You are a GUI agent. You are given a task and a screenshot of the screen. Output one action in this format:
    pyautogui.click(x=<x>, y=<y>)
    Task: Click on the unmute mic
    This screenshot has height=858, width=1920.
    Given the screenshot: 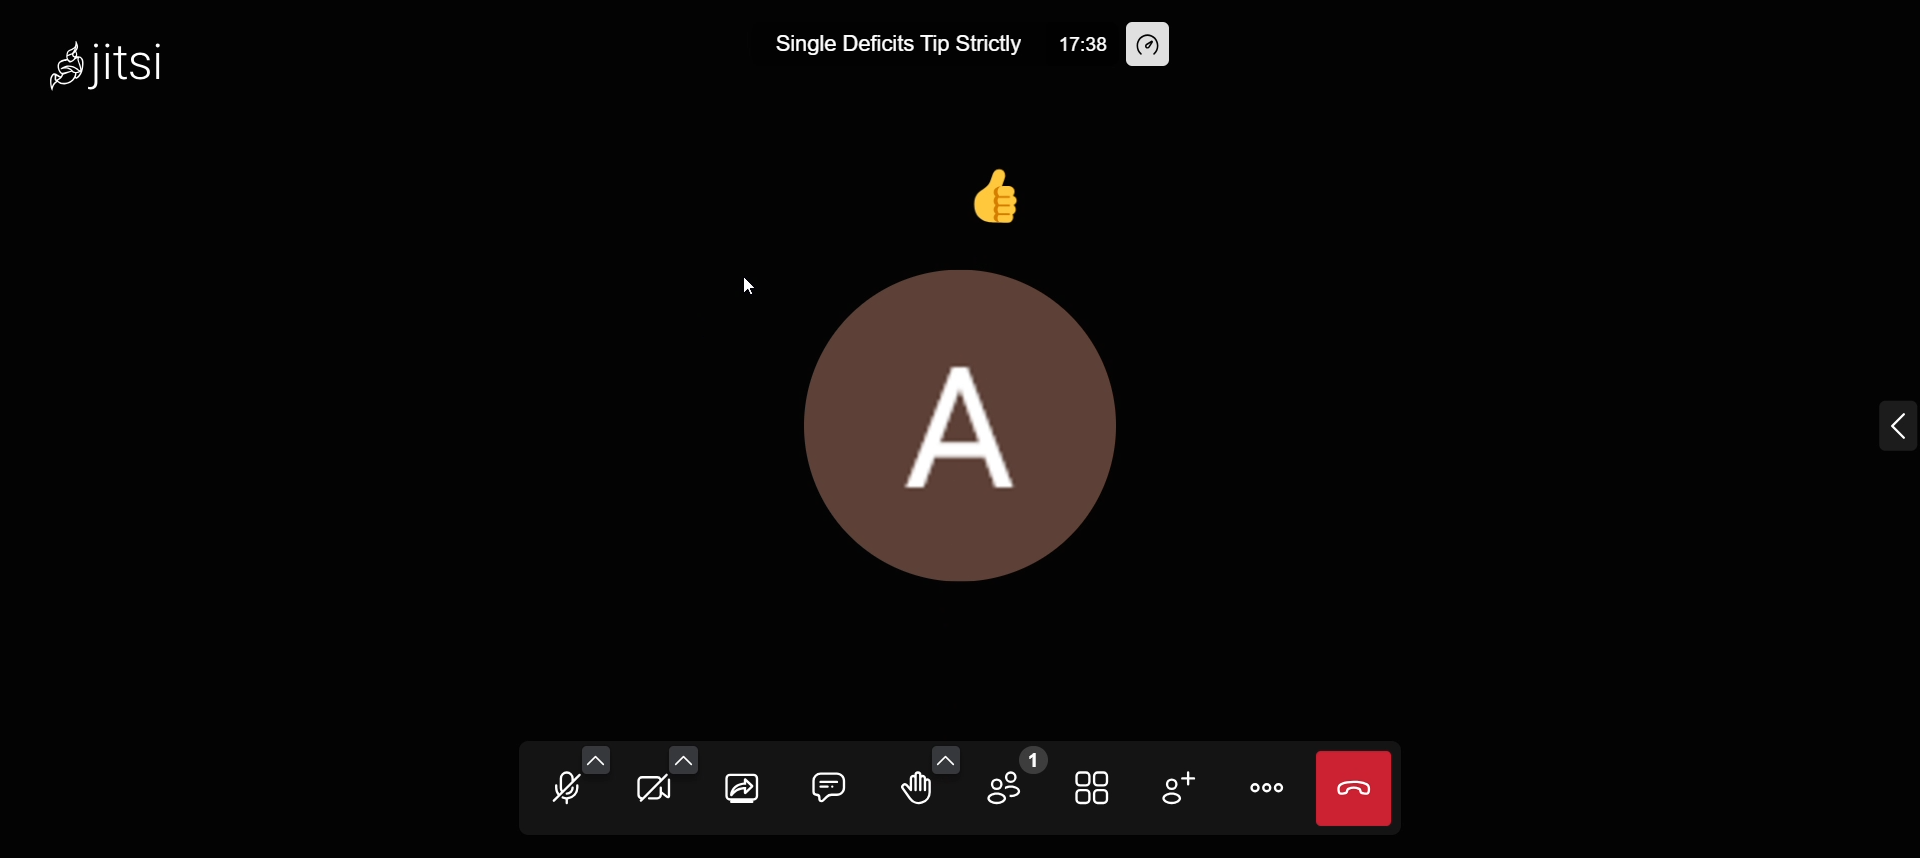 What is the action you would take?
    pyautogui.click(x=562, y=788)
    